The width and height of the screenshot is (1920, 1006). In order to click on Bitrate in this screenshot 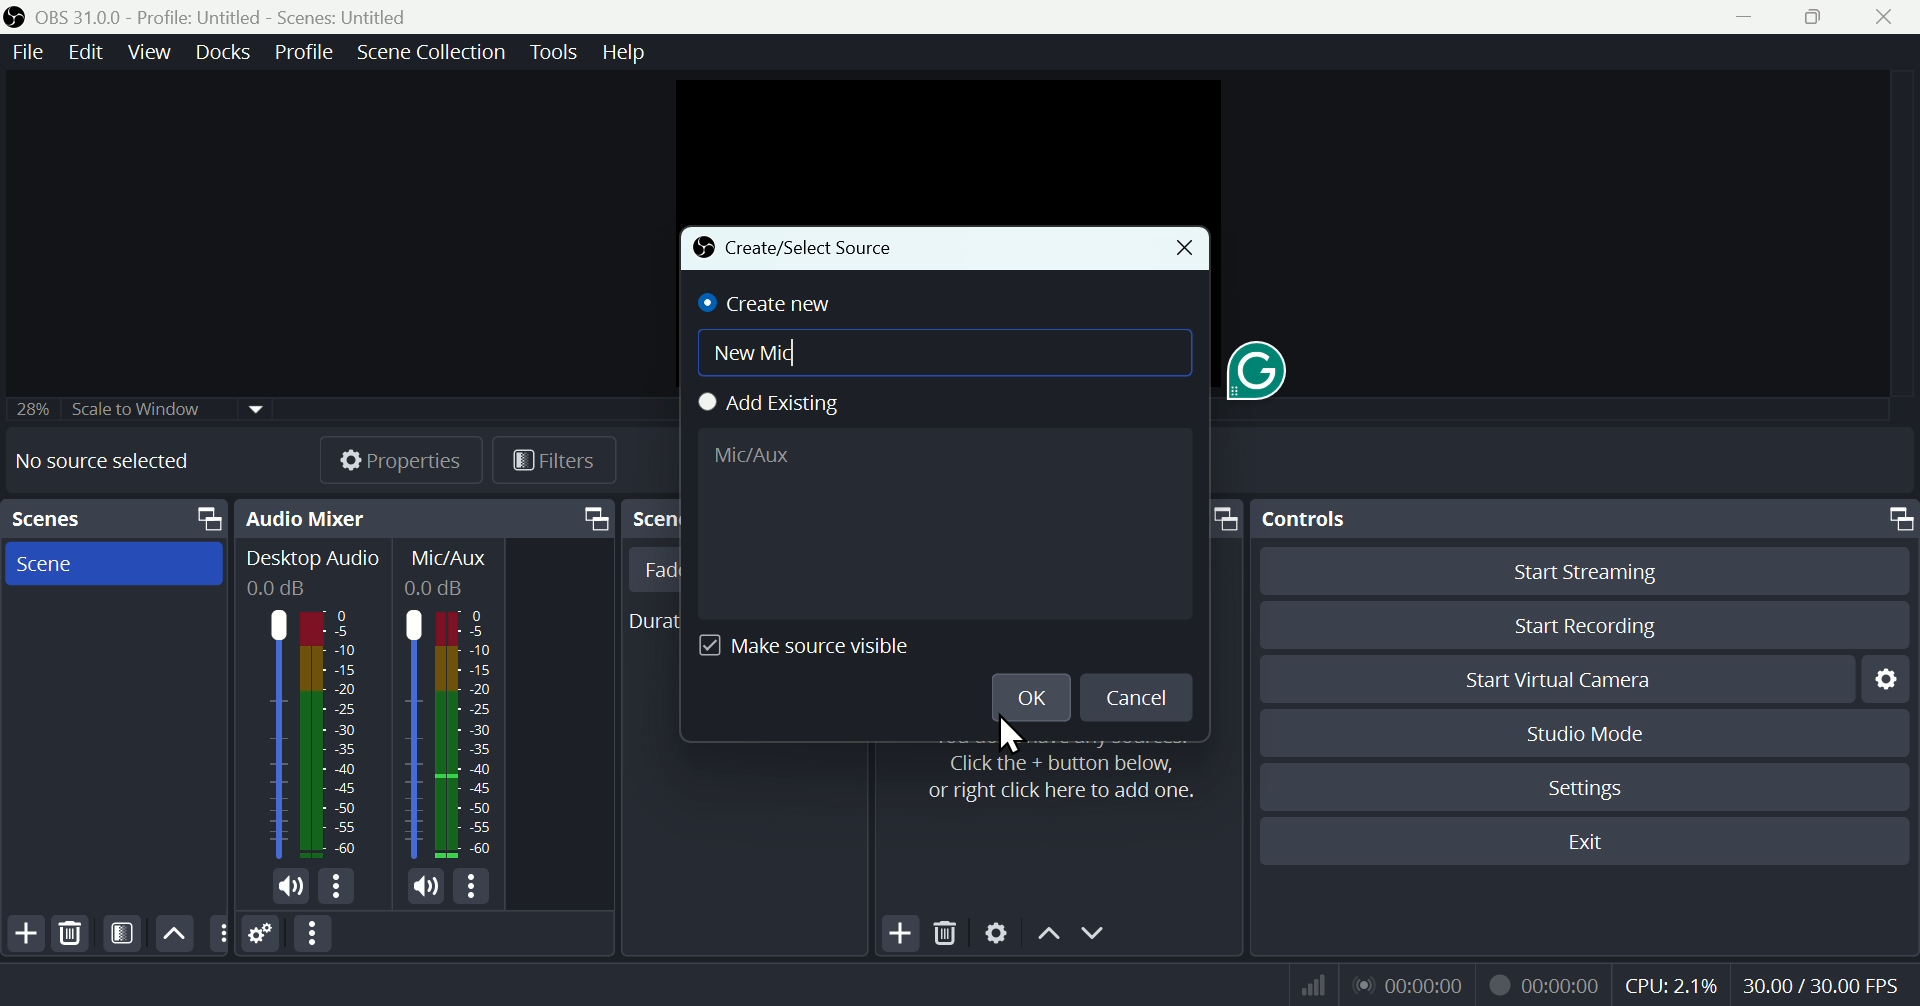, I will do `click(1310, 983)`.